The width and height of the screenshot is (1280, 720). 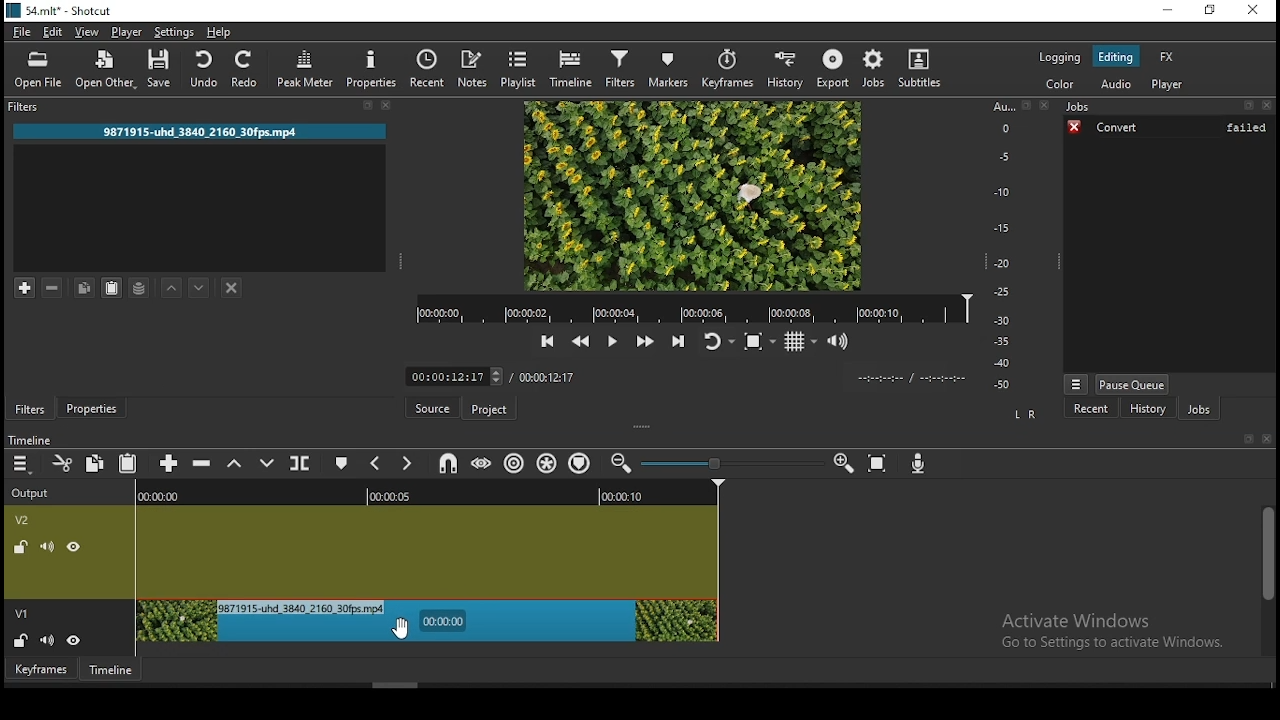 What do you see at coordinates (879, 465) in the screenshot?
I see `zoom timeline to fit` at bounding box center [879, 465].